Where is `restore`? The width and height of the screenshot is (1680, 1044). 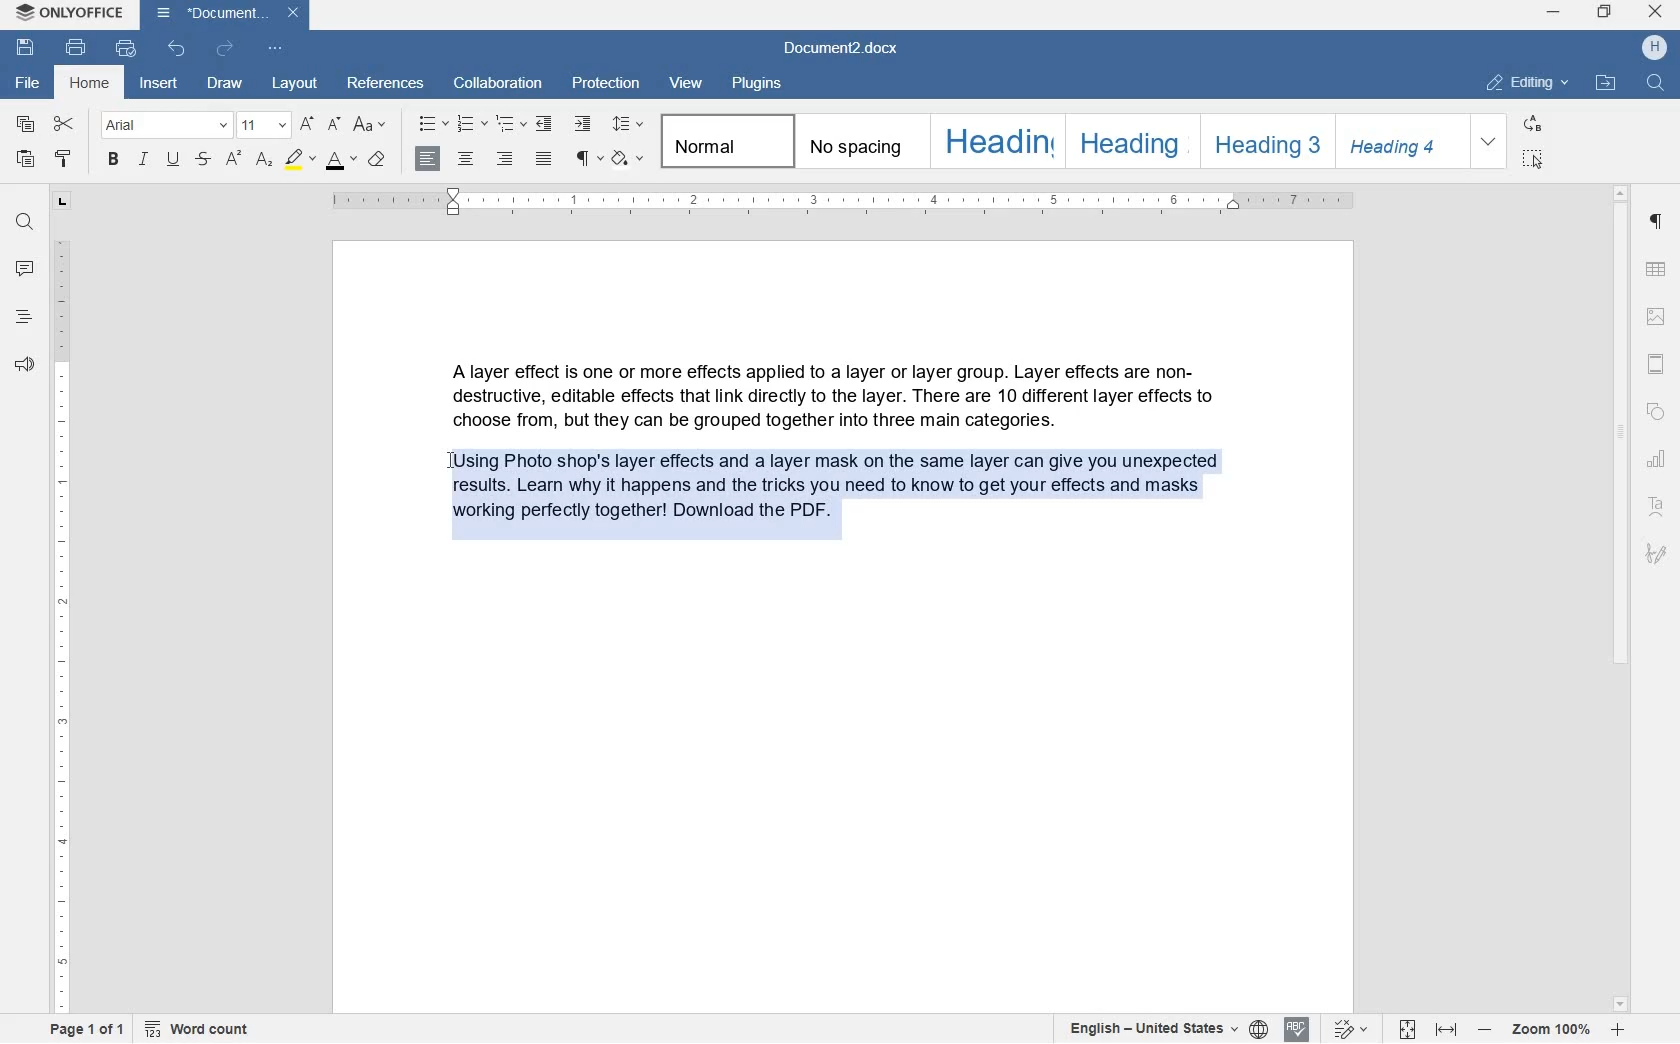 restore is located at coordinates (1603, 13).